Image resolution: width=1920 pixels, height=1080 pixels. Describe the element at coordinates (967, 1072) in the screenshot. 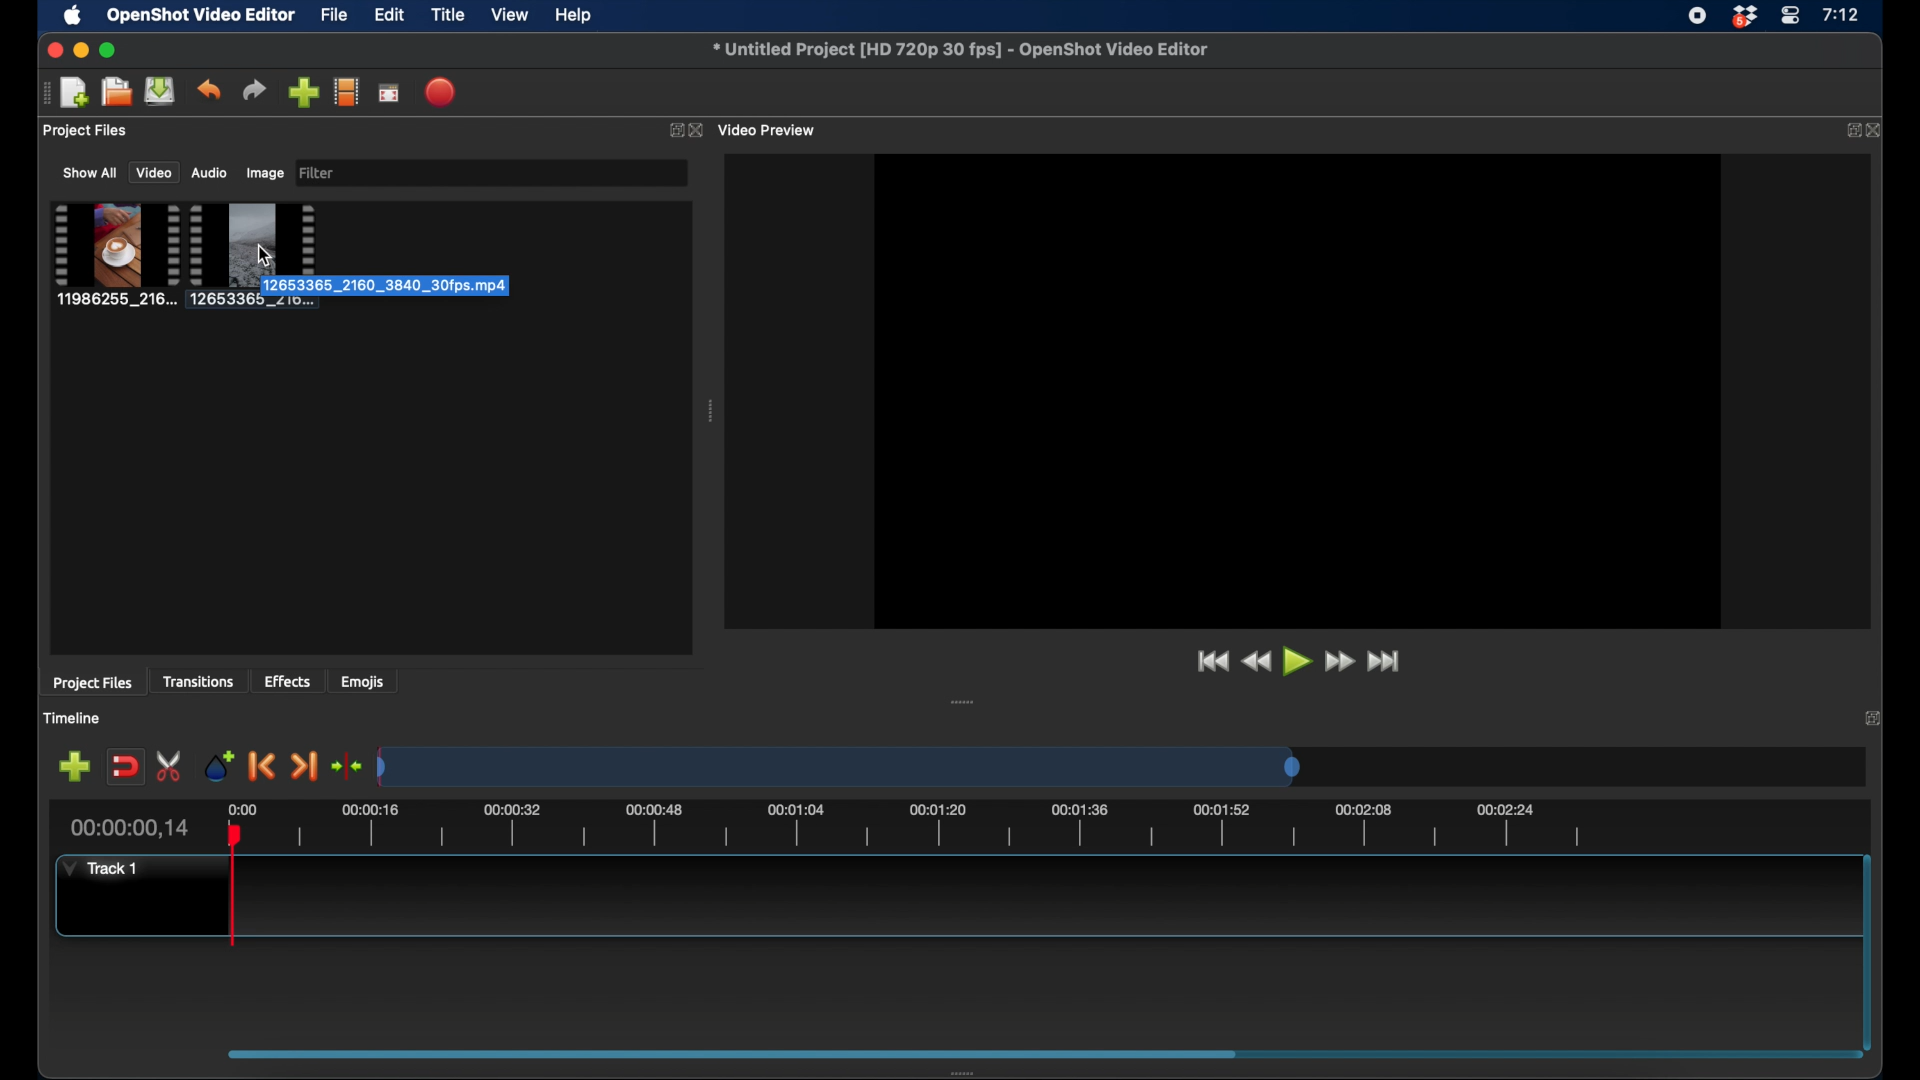

I see `drag handle` at that location.